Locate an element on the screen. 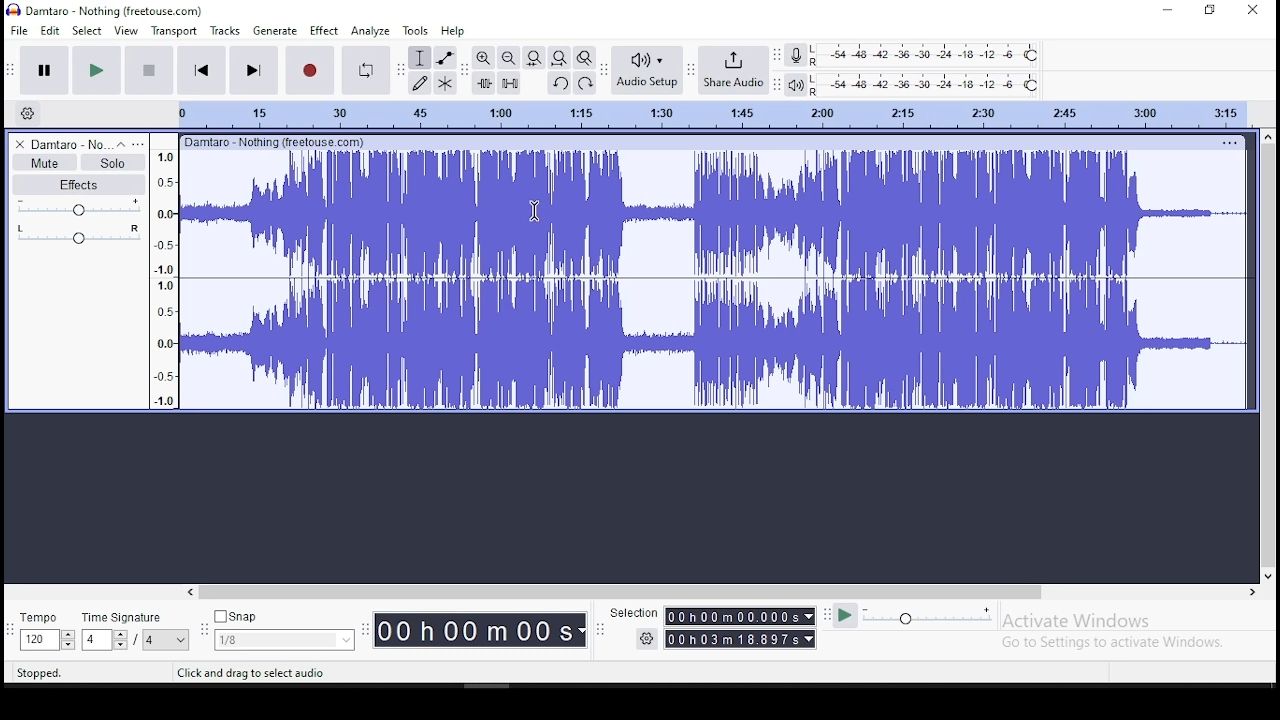 The width and height of the screenshot is (1280, 720). skip to start is located at coordinates (202, 70).